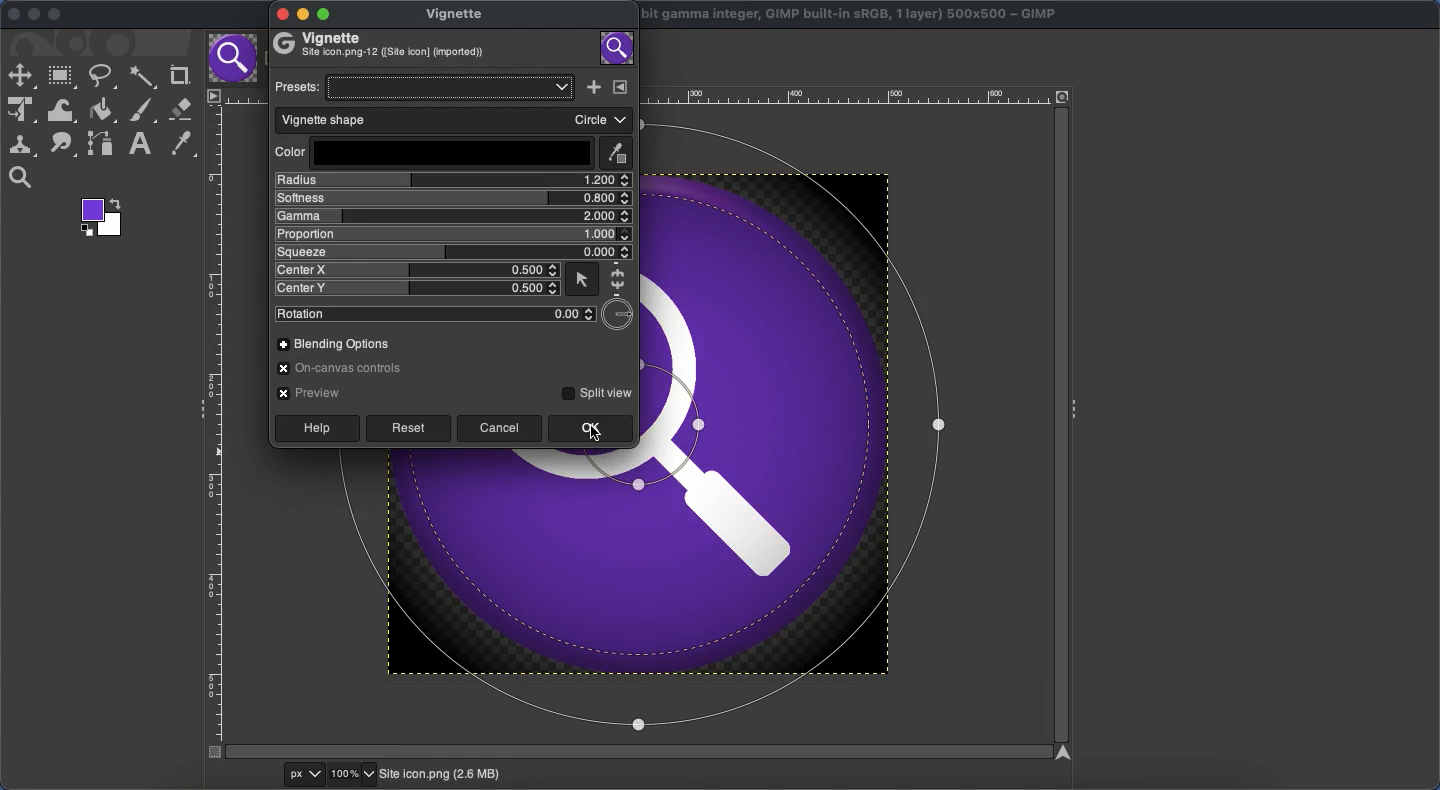 This screenshot has height=790, width=1440. Describe the element at coordinates (140, 111) in the screenshot. I see `Paint` at that location.